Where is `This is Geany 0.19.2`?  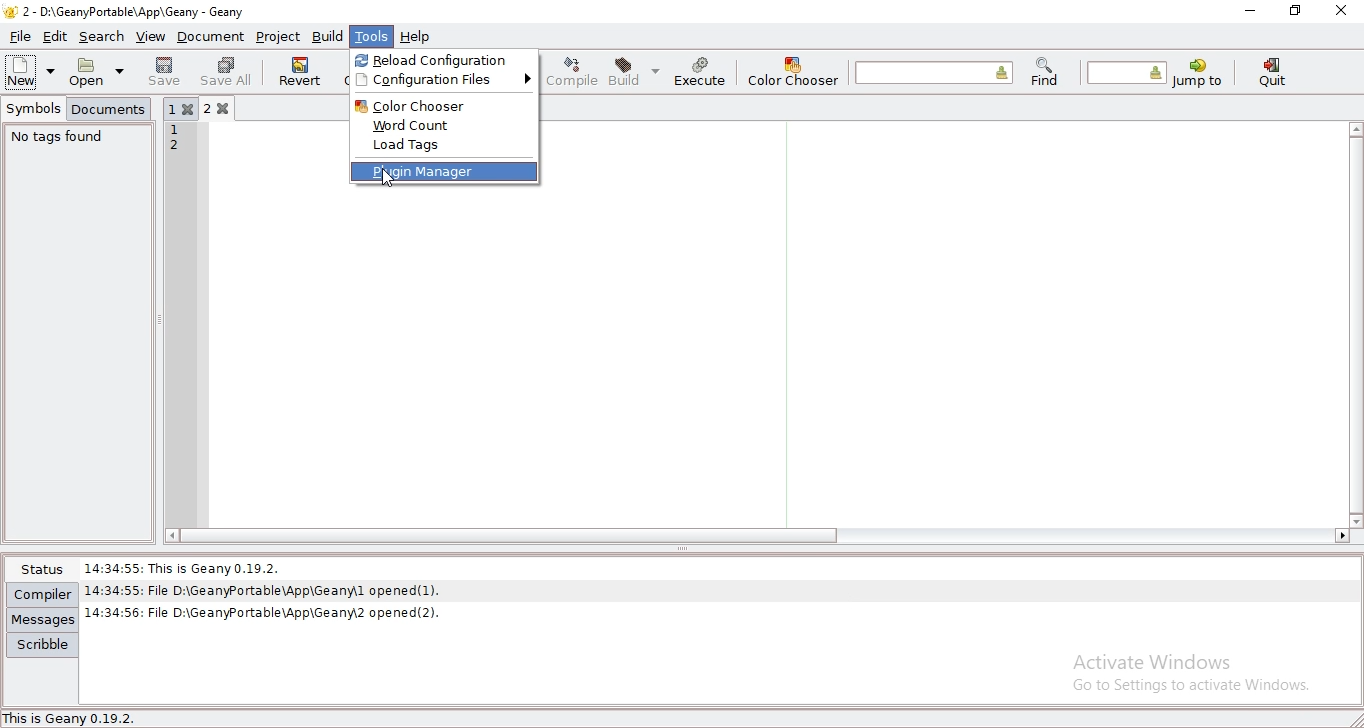 This is Geany 0.19.2 is located at coordinates (76, 718).